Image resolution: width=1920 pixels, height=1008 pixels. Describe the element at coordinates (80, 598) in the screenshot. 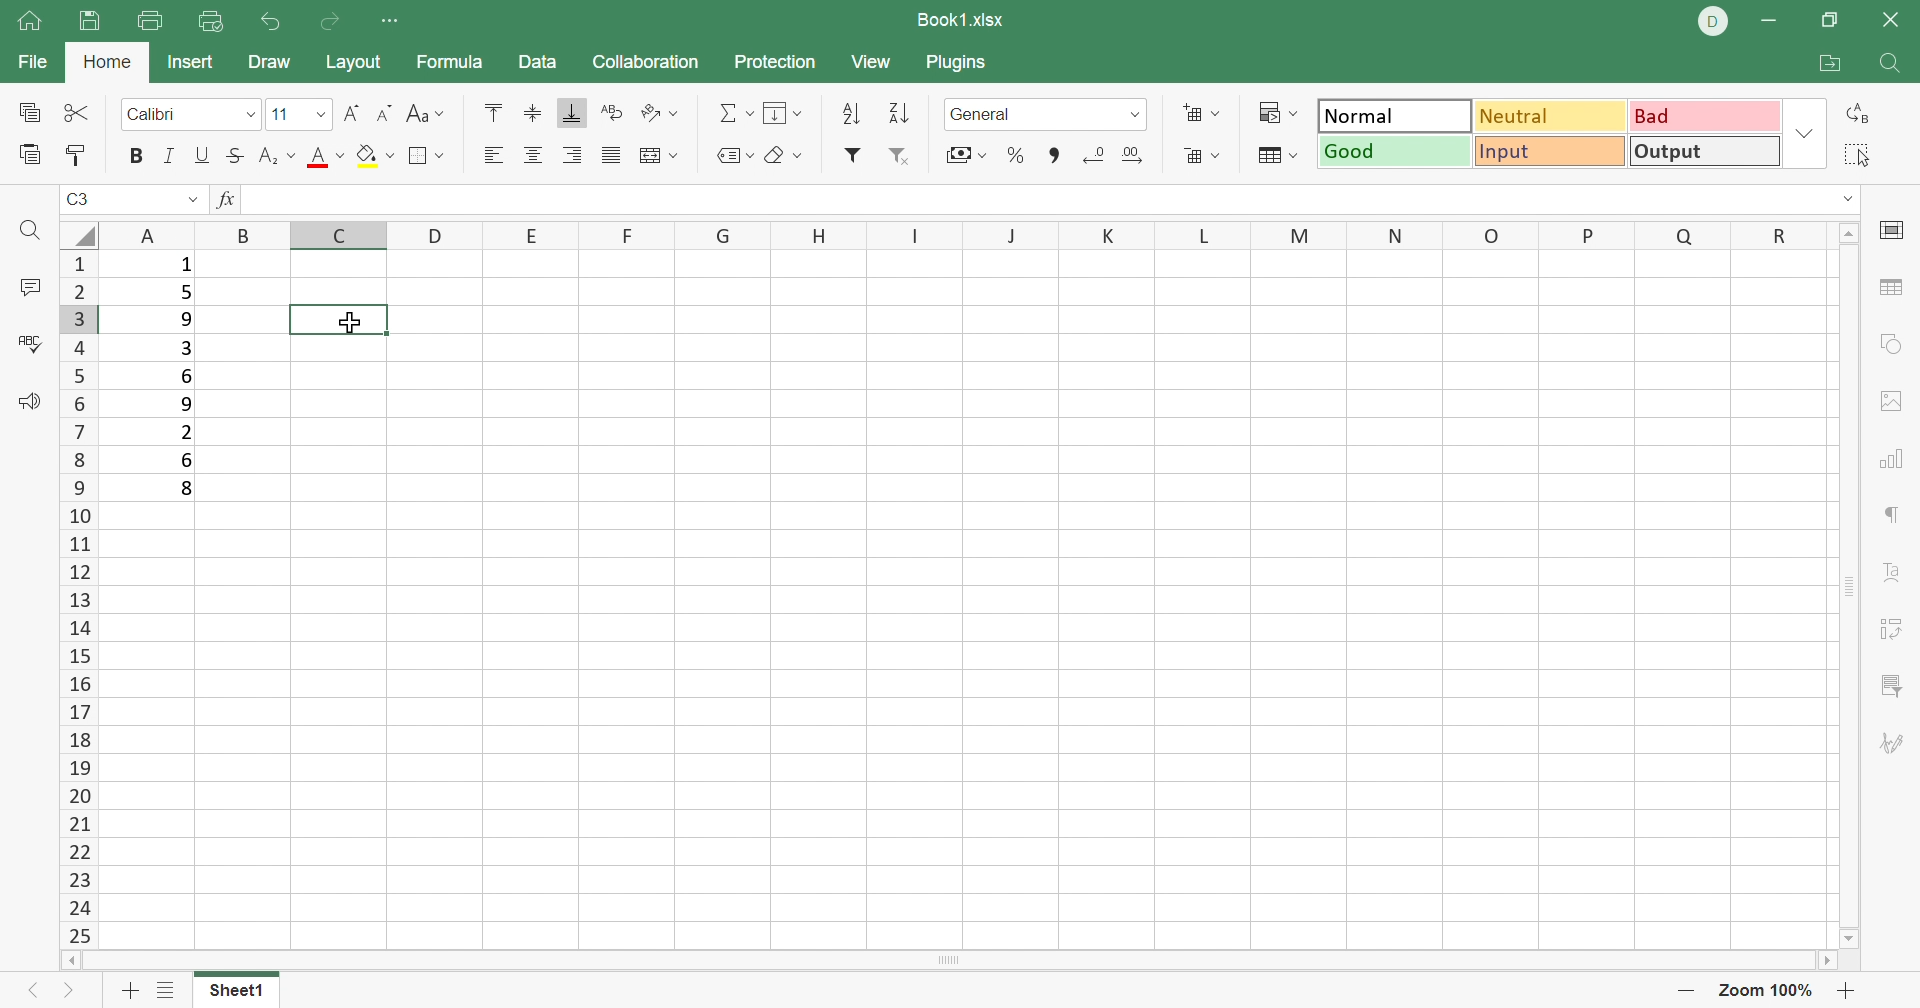

I see `Row Number` at that location.